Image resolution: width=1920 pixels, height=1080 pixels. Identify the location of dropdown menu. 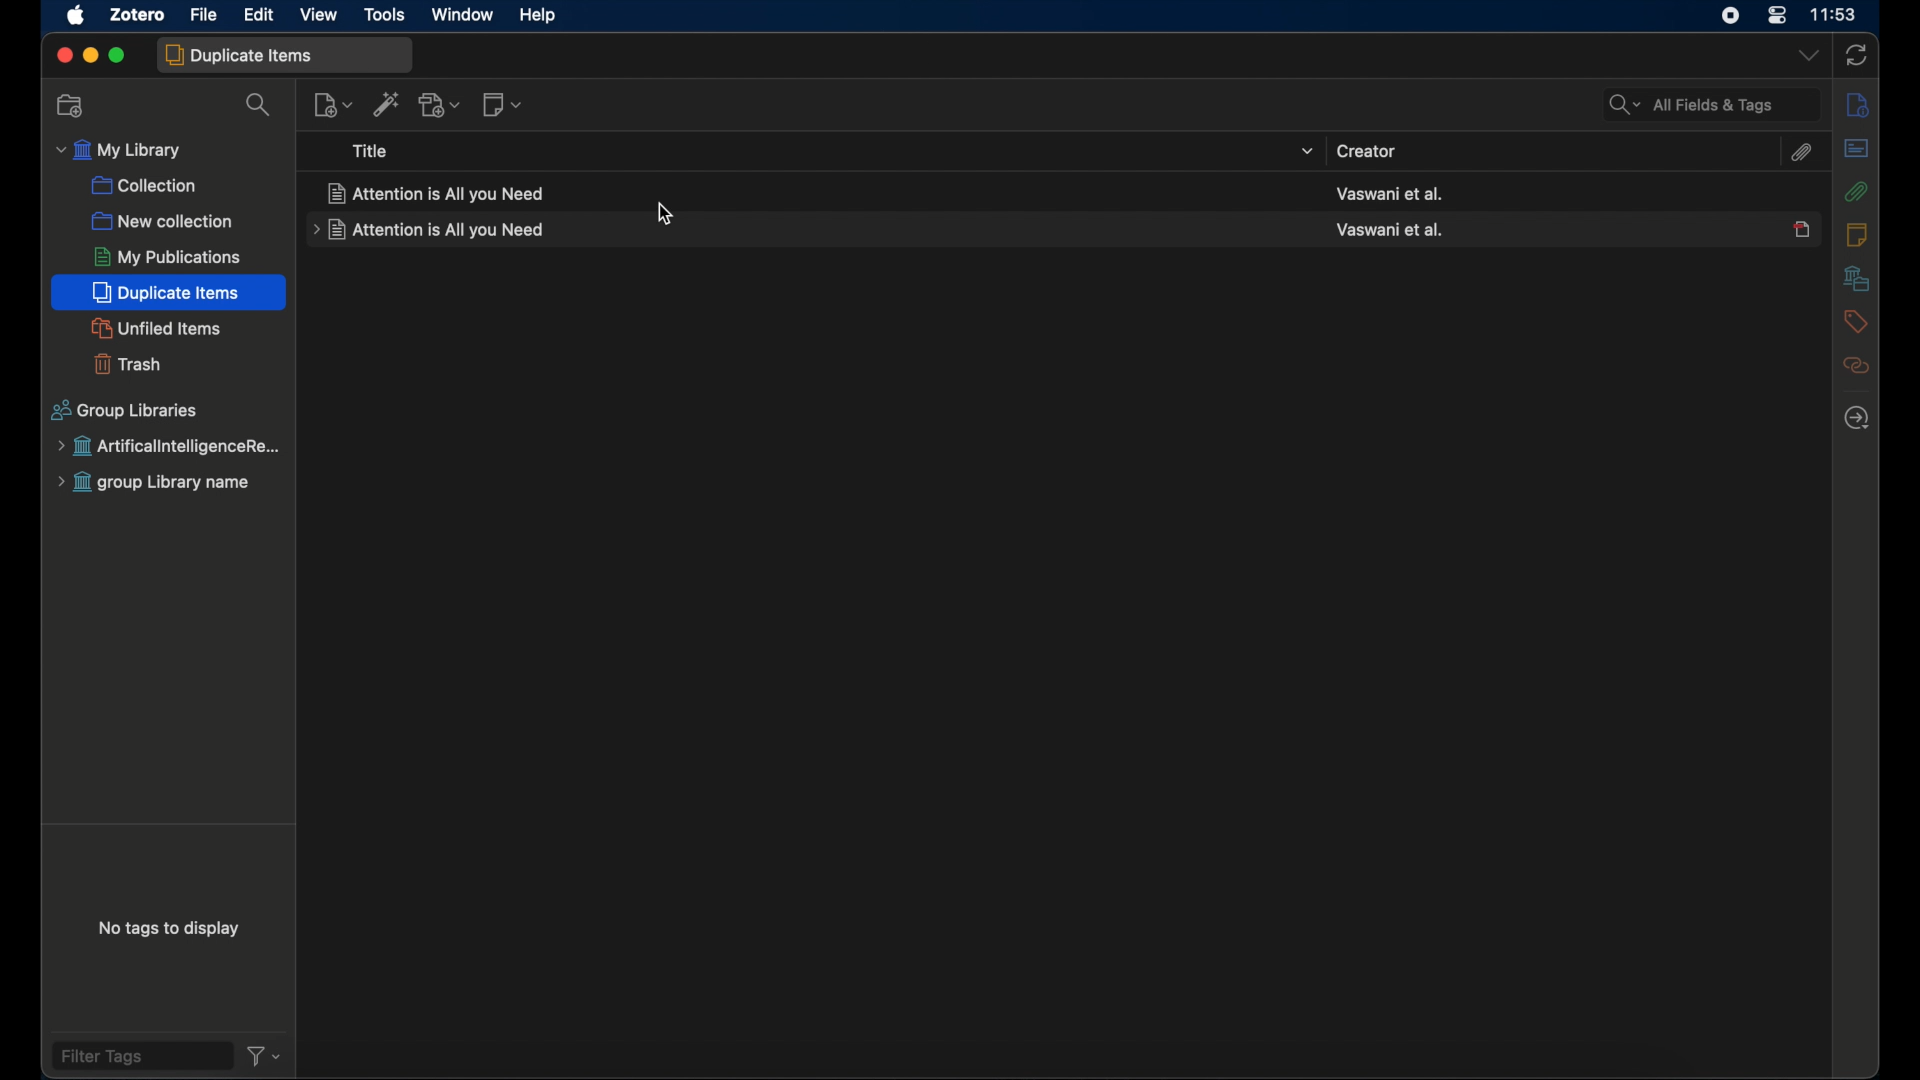
(1806, 54).